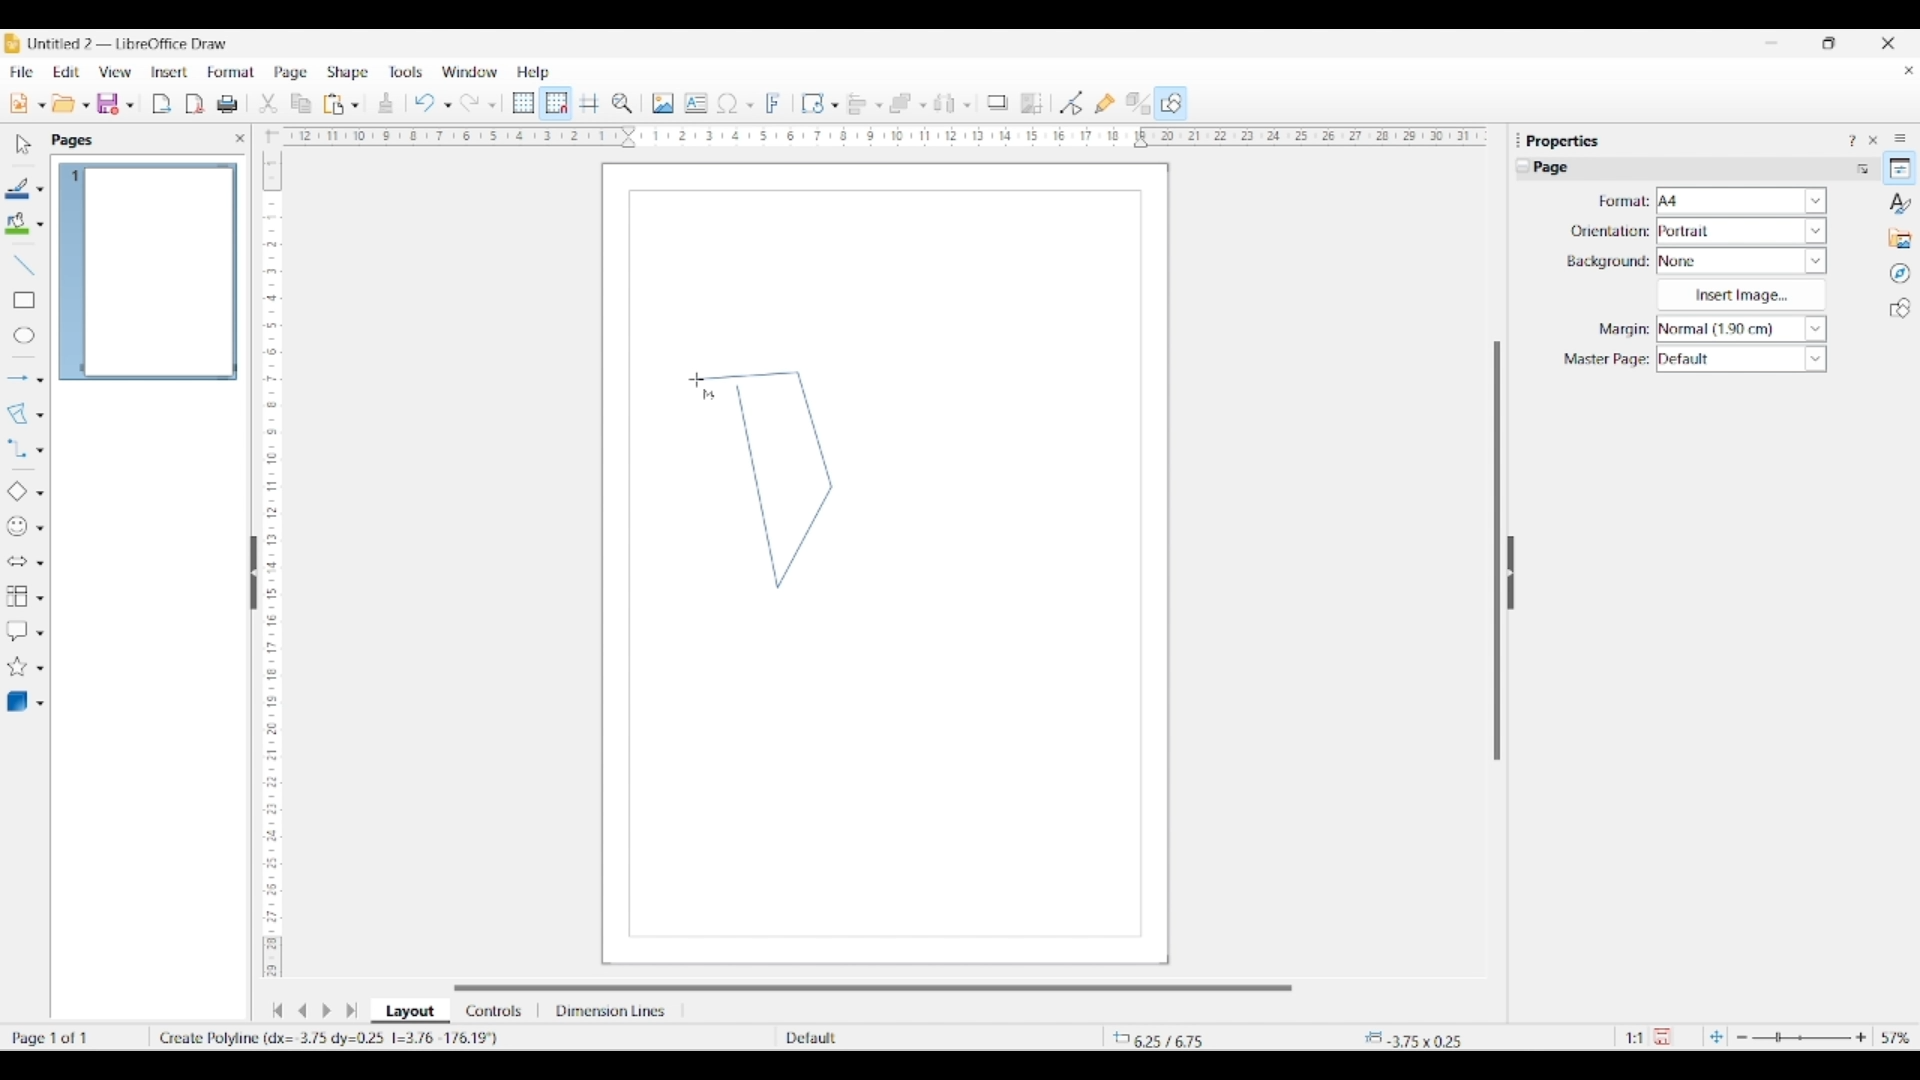  What do you see at coordinates (523, 104) in the screenshot?
I see `Display grid` at bounding box center [523, 104].